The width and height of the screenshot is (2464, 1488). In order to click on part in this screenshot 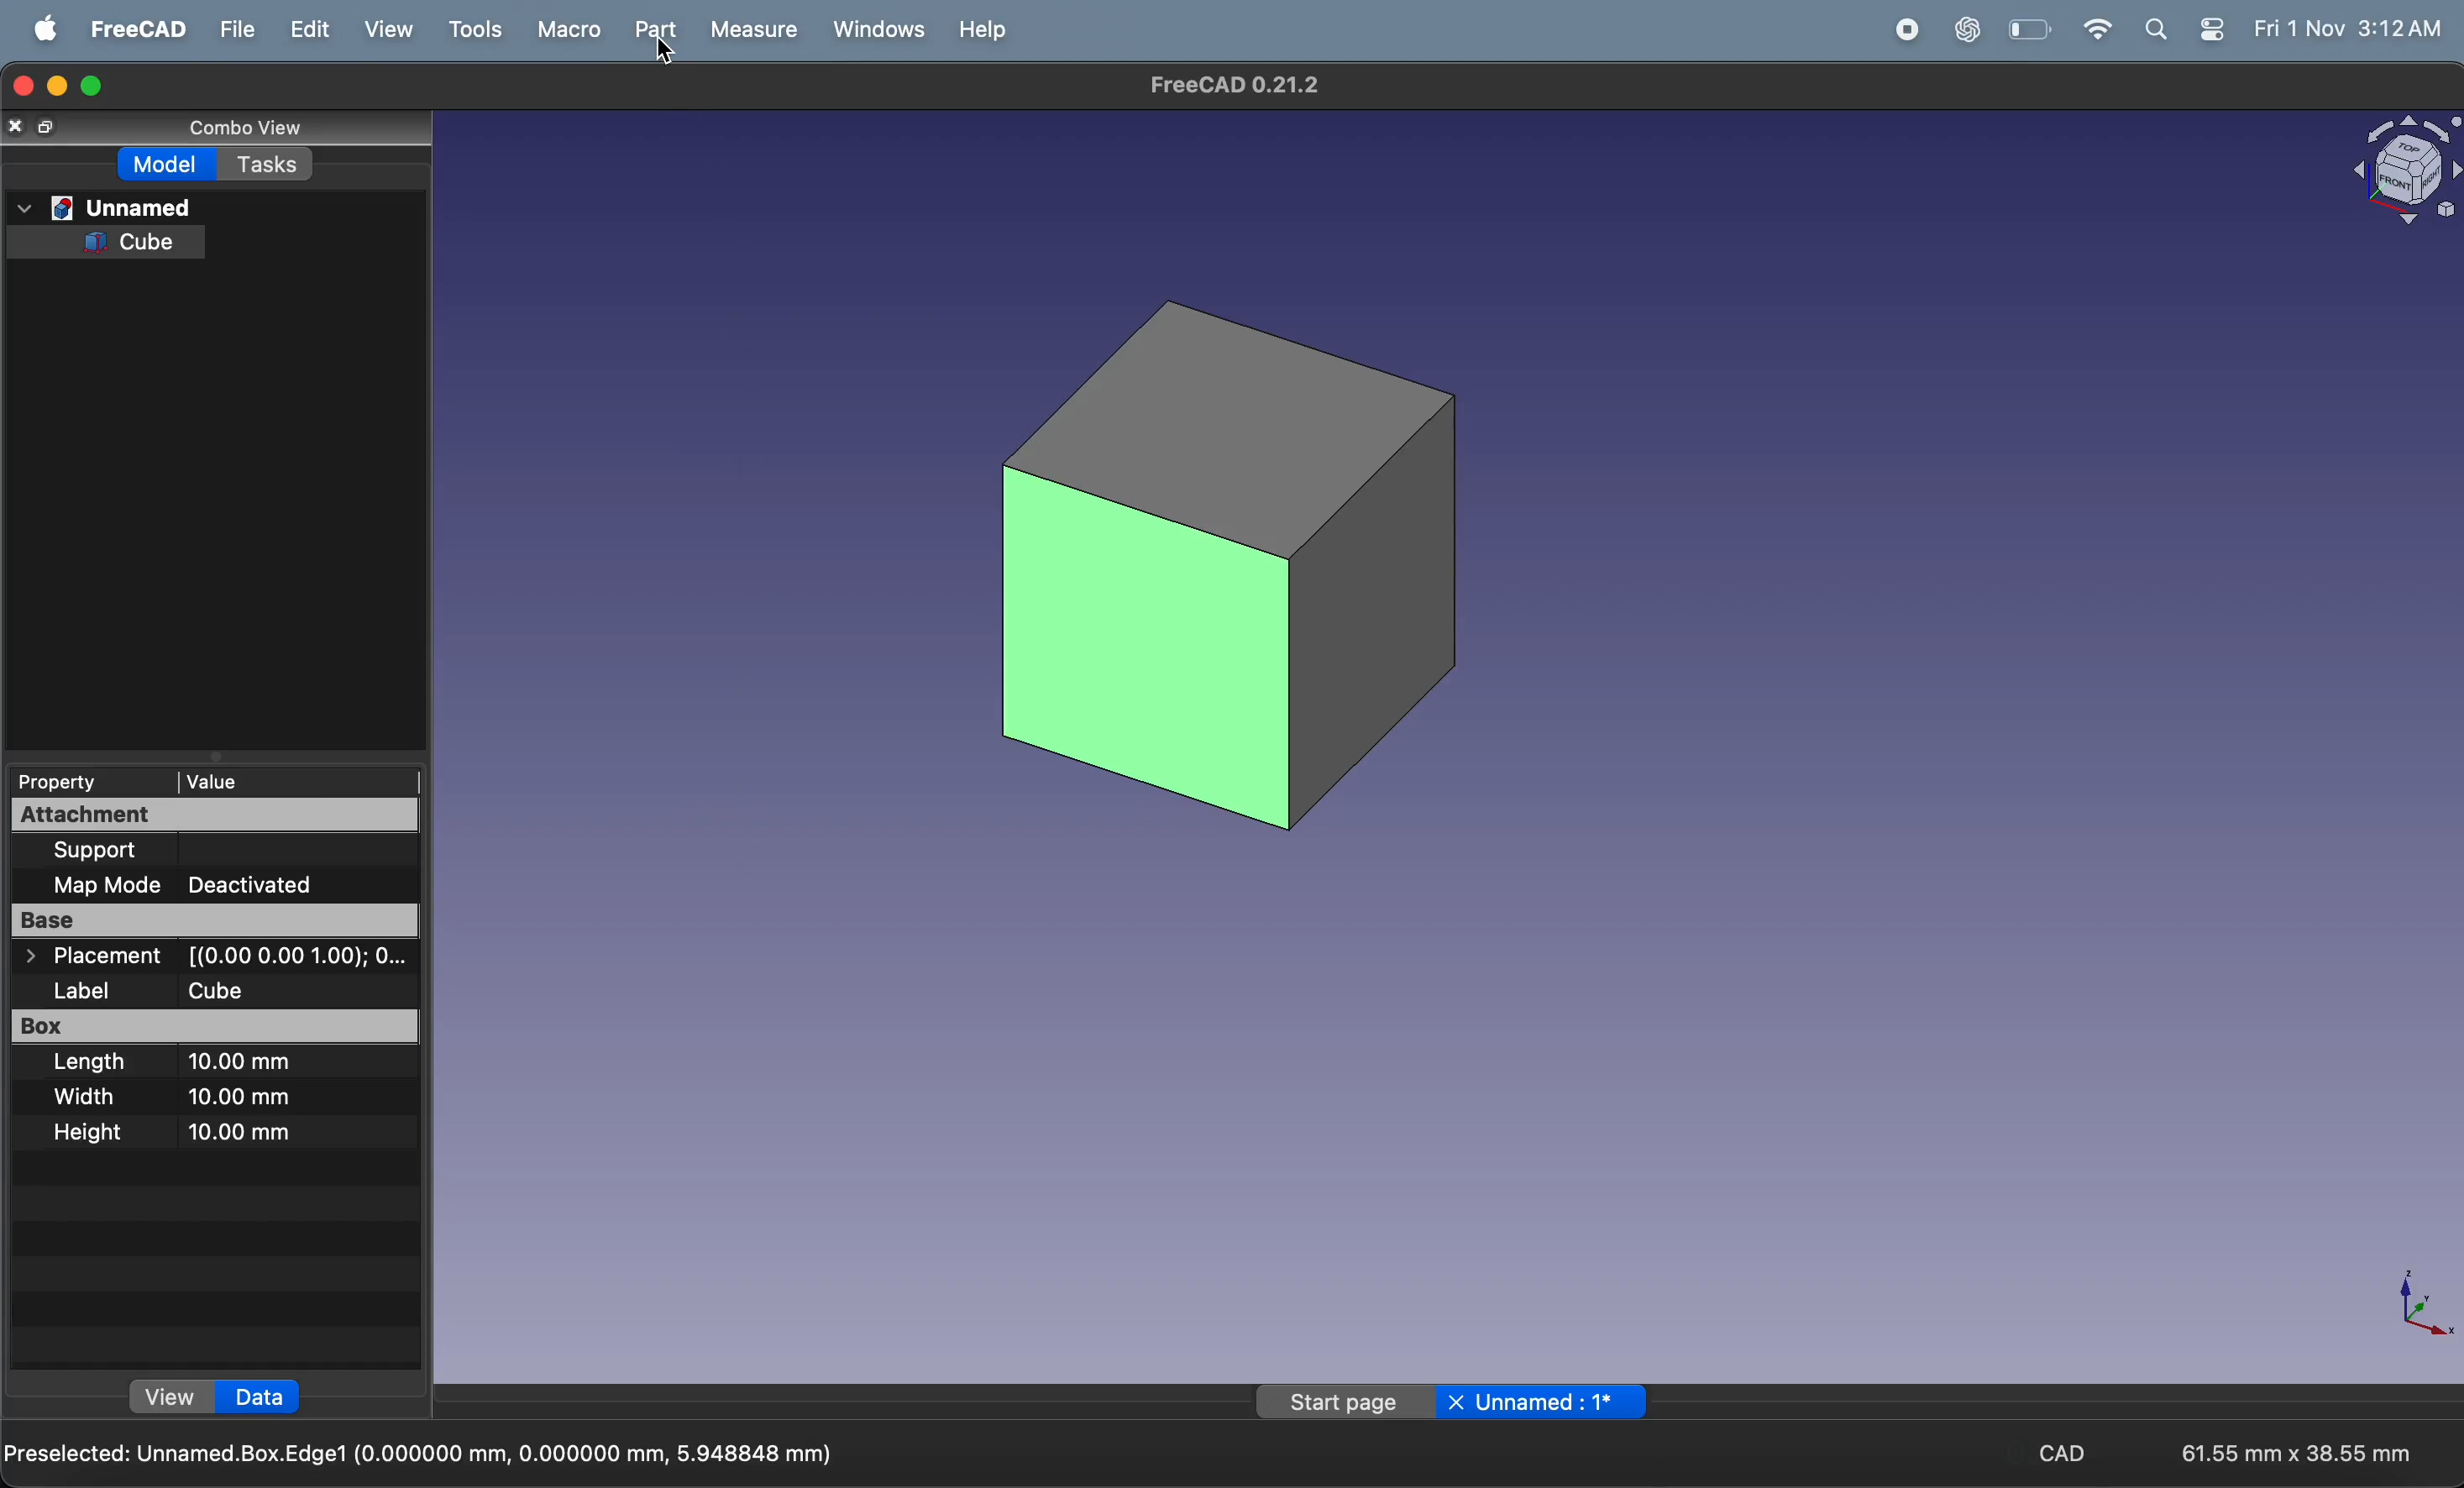, I will do `click(655, 30)`.